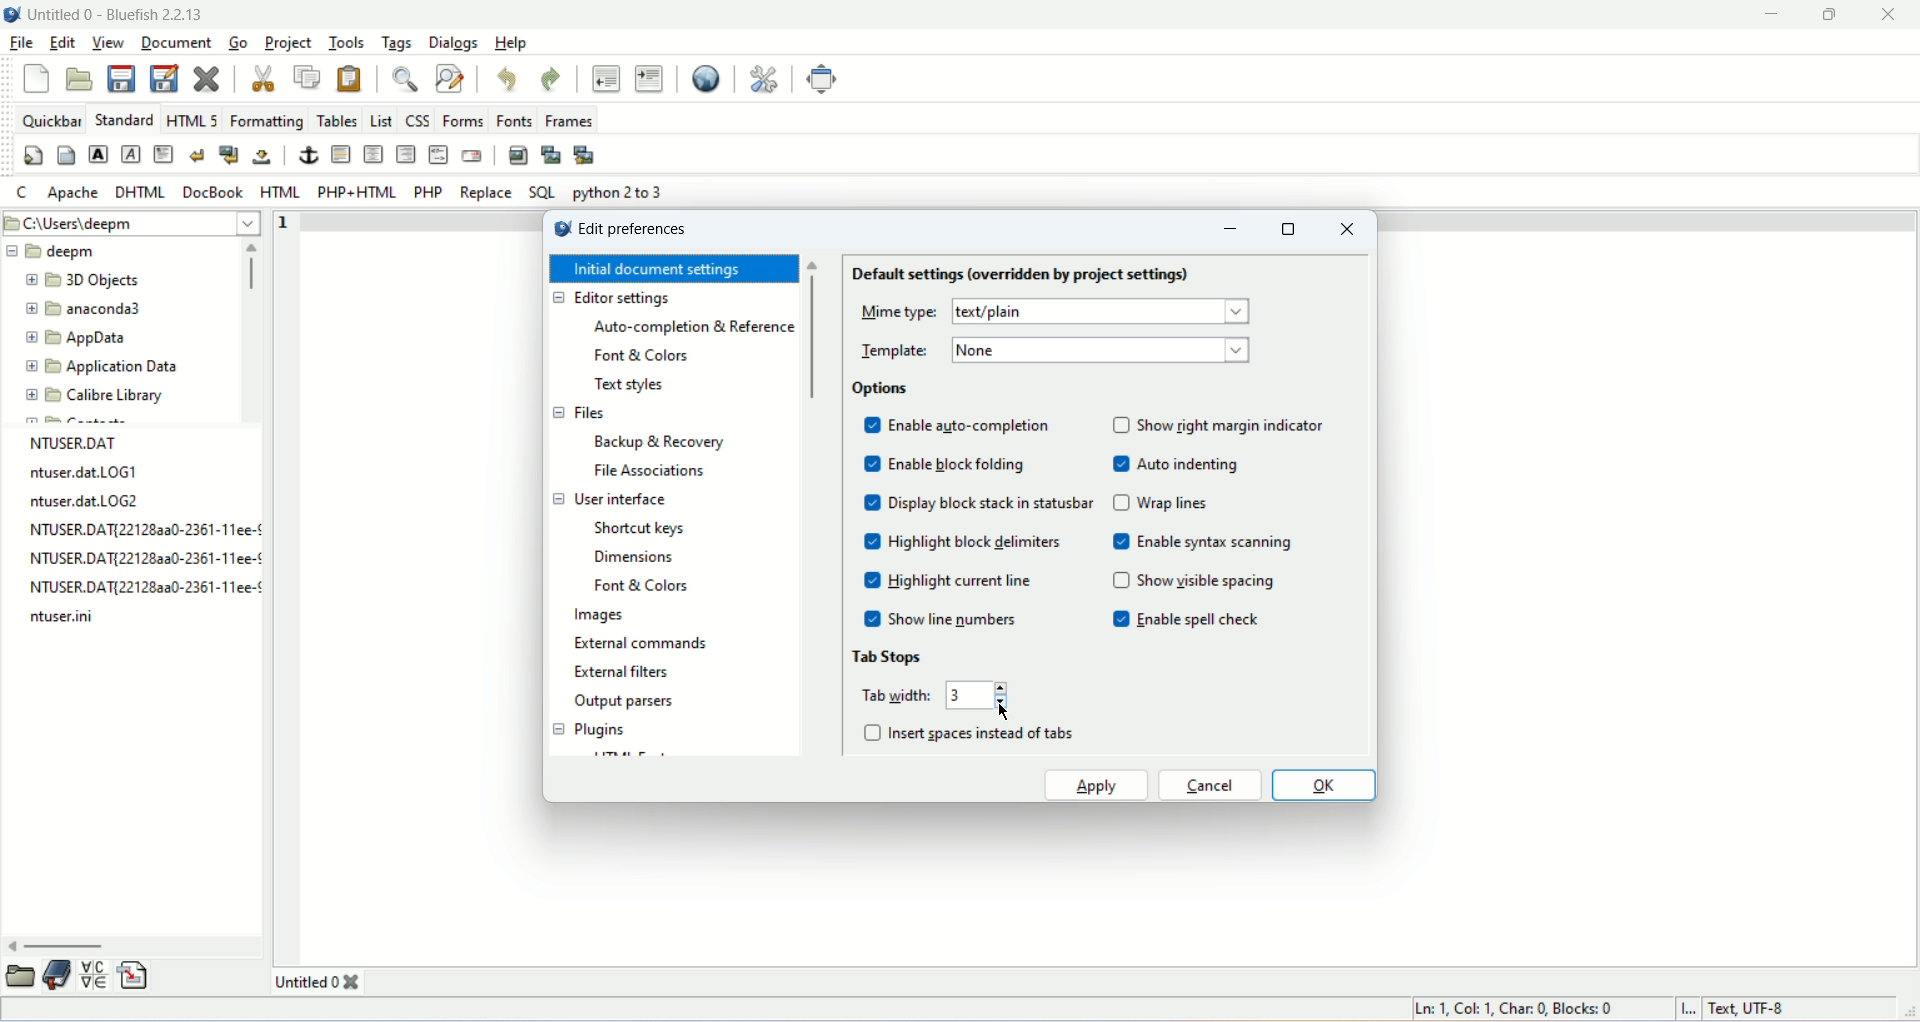 This screenshot has height=1022, width=1920. What do you see at coordinates (649, 77) in the screenshot?
I see `indent` at bounding box center [649, 77].